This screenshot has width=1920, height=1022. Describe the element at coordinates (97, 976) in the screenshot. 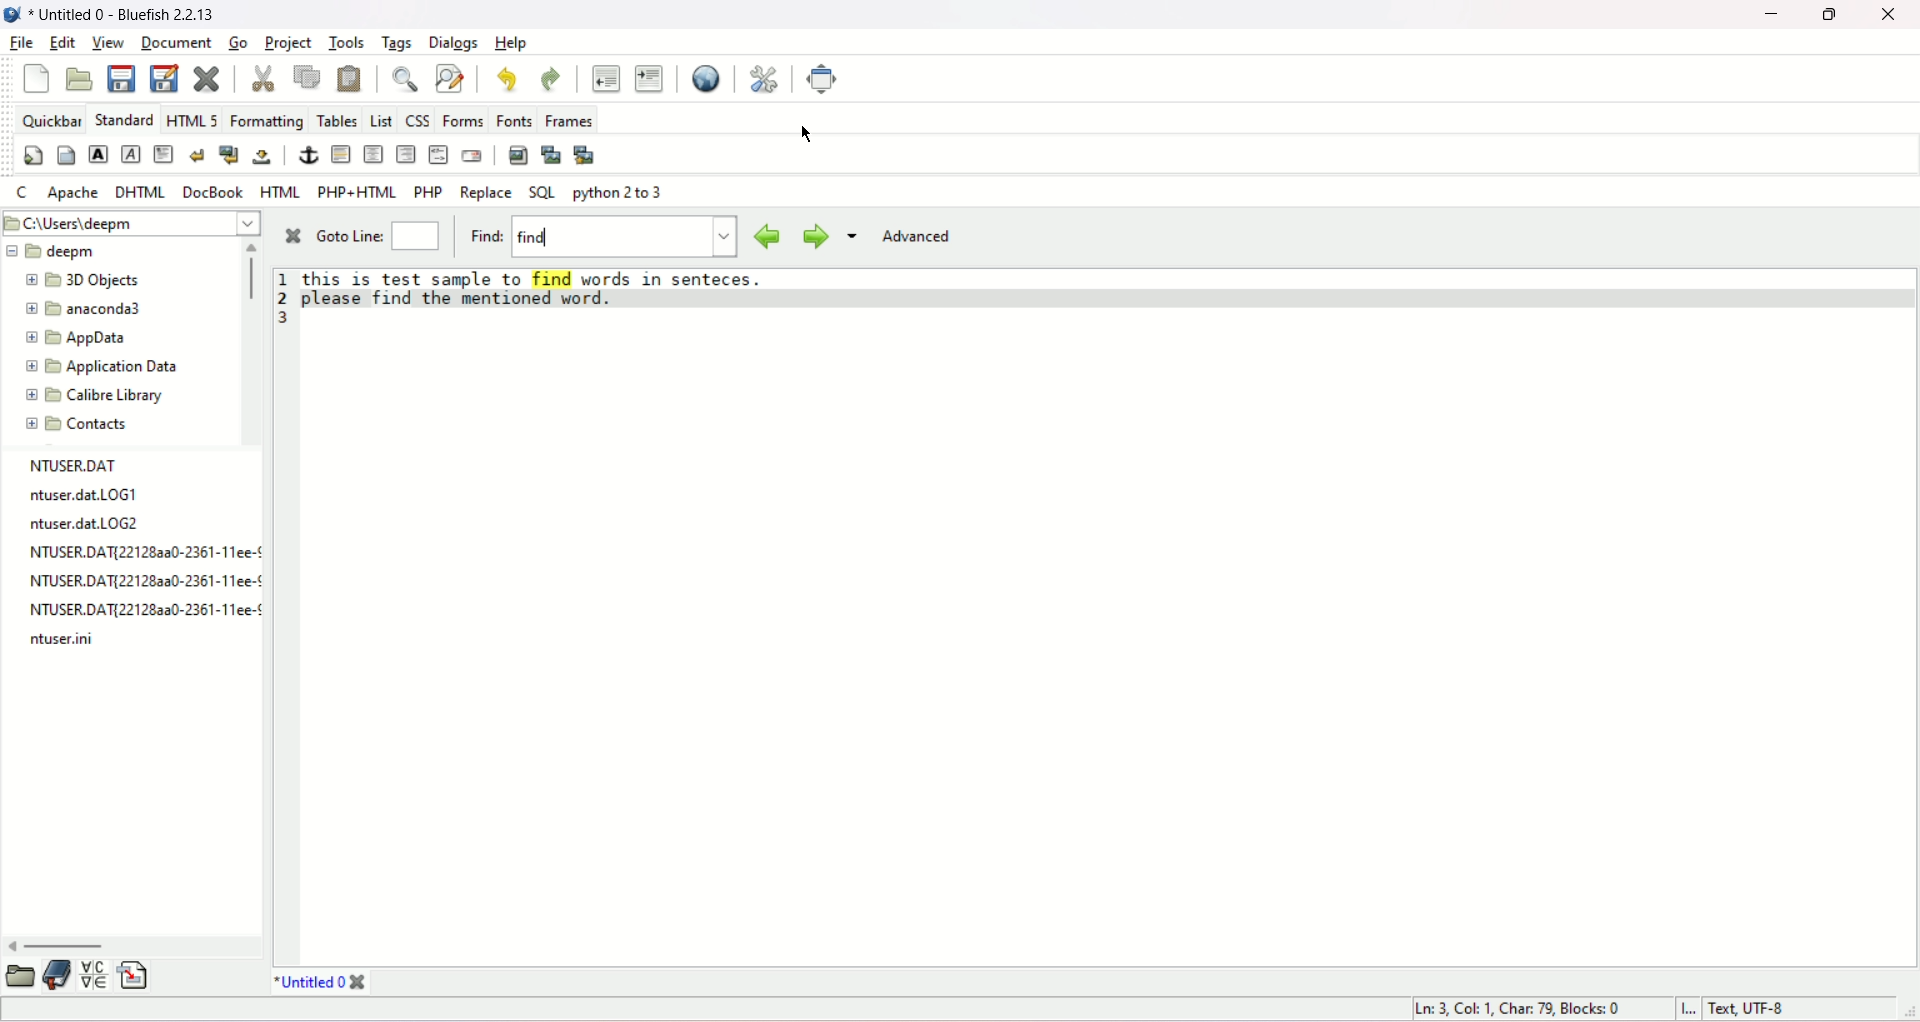

I see `insert special character` at that location.